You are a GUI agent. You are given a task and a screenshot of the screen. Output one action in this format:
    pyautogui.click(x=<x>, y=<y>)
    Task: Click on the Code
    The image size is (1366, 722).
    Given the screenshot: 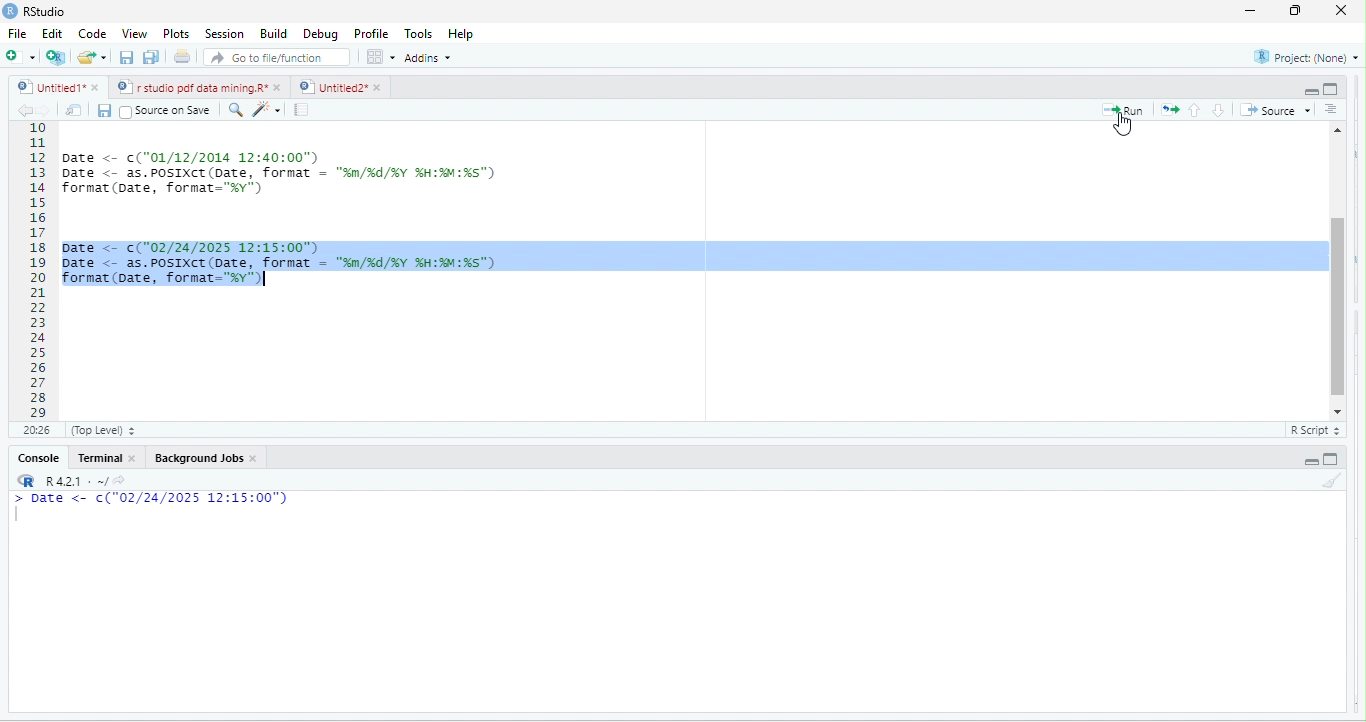 What is the action you would take?
    pyautogui.click(x=91, y=35)
    